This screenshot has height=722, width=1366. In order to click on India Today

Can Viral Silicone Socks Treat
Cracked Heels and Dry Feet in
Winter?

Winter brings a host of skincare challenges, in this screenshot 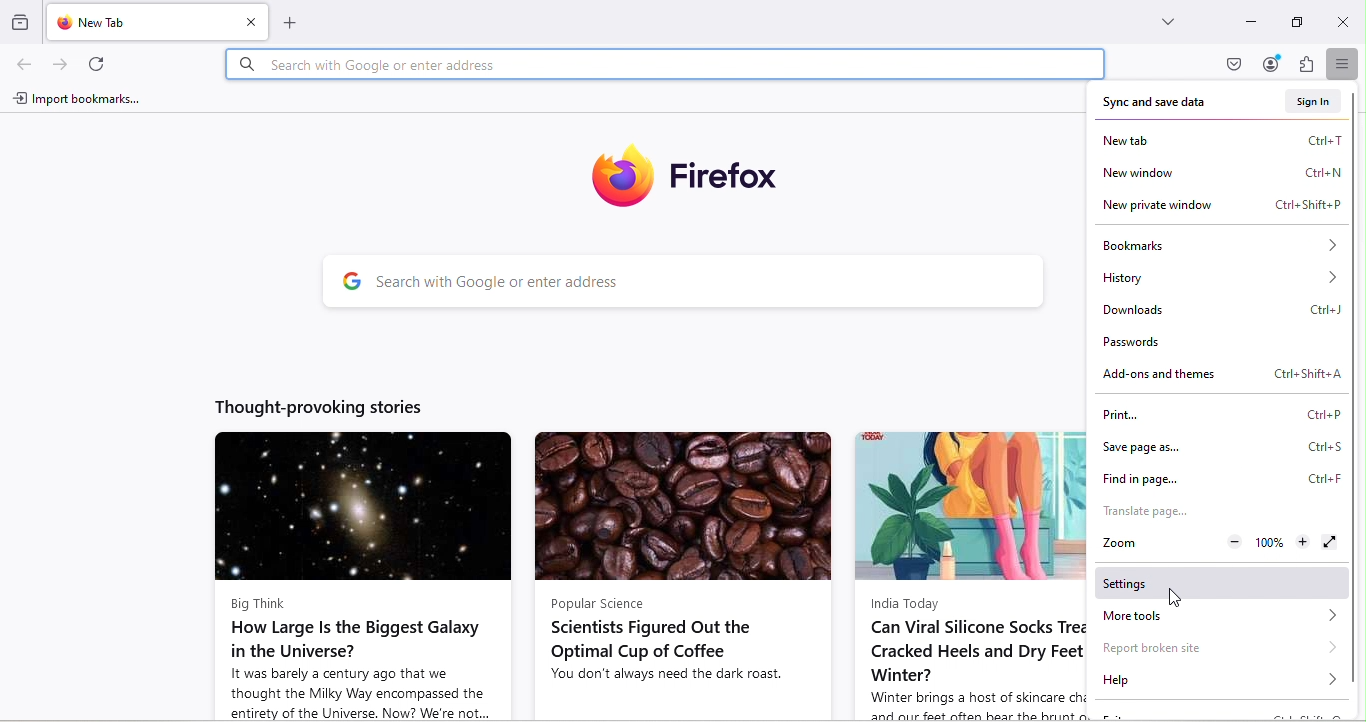, I will do `click(966, 654)`.